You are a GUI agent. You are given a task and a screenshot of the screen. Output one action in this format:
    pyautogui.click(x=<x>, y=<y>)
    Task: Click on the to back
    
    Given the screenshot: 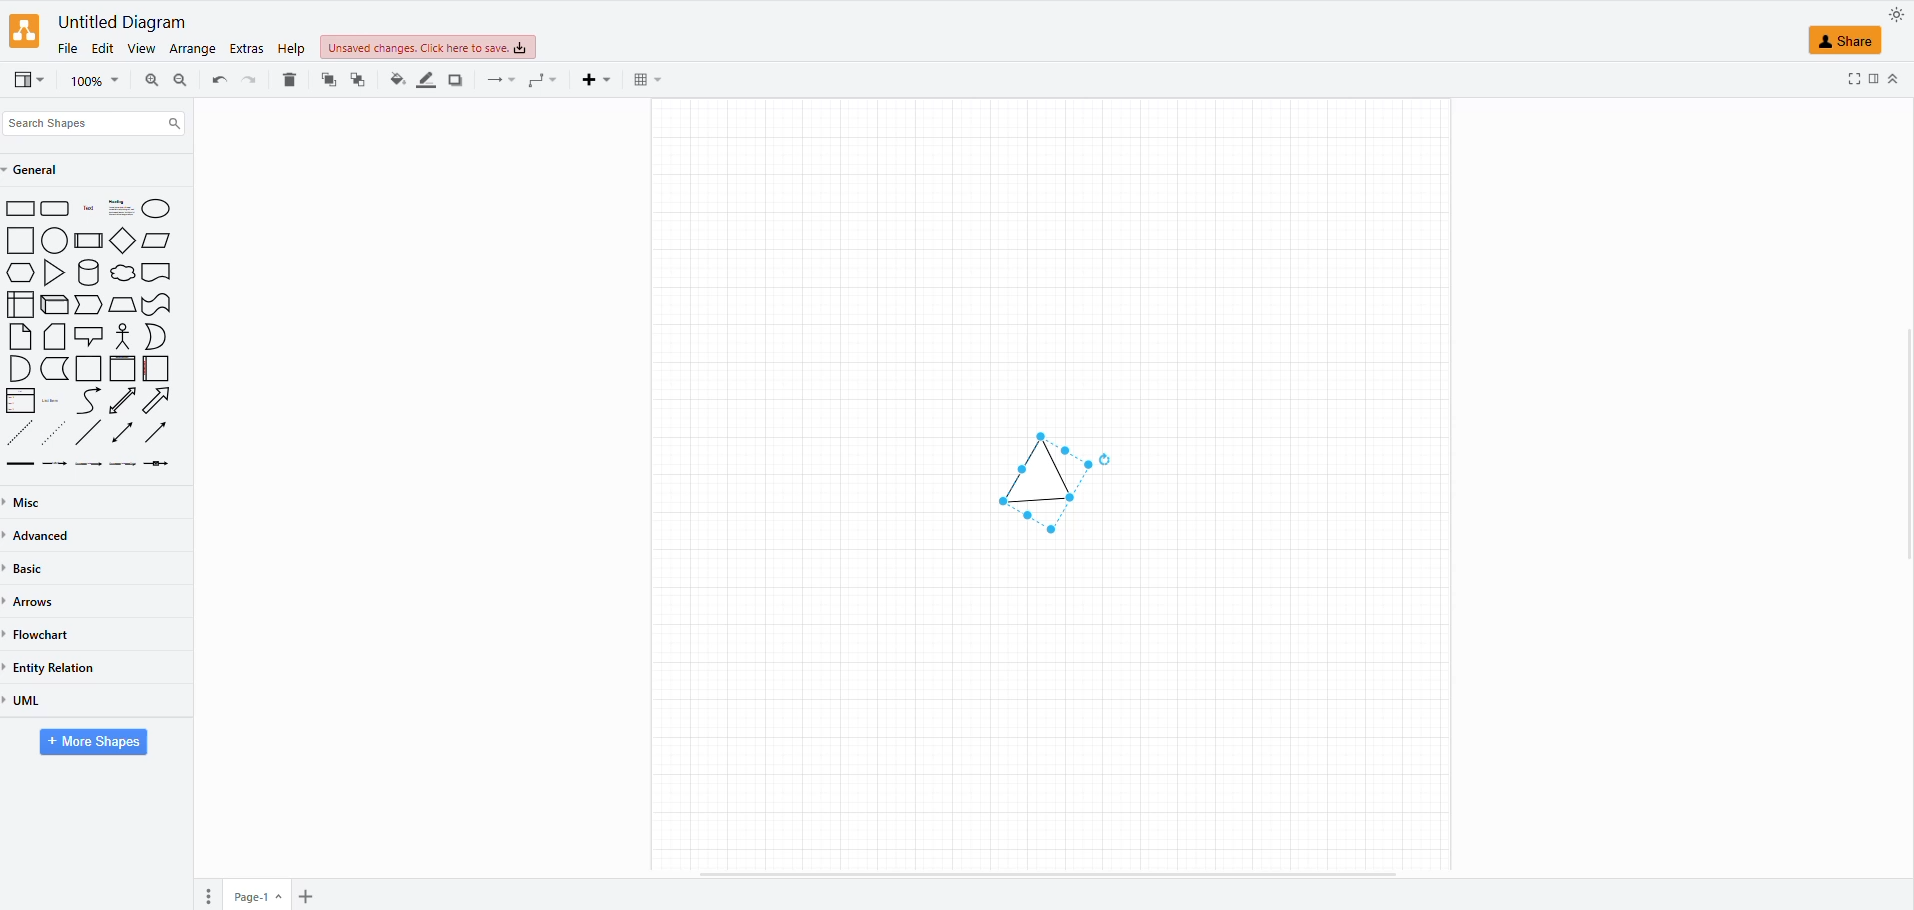 What is the action you would take?
    pyautogui.click(x=327, y=79)
    